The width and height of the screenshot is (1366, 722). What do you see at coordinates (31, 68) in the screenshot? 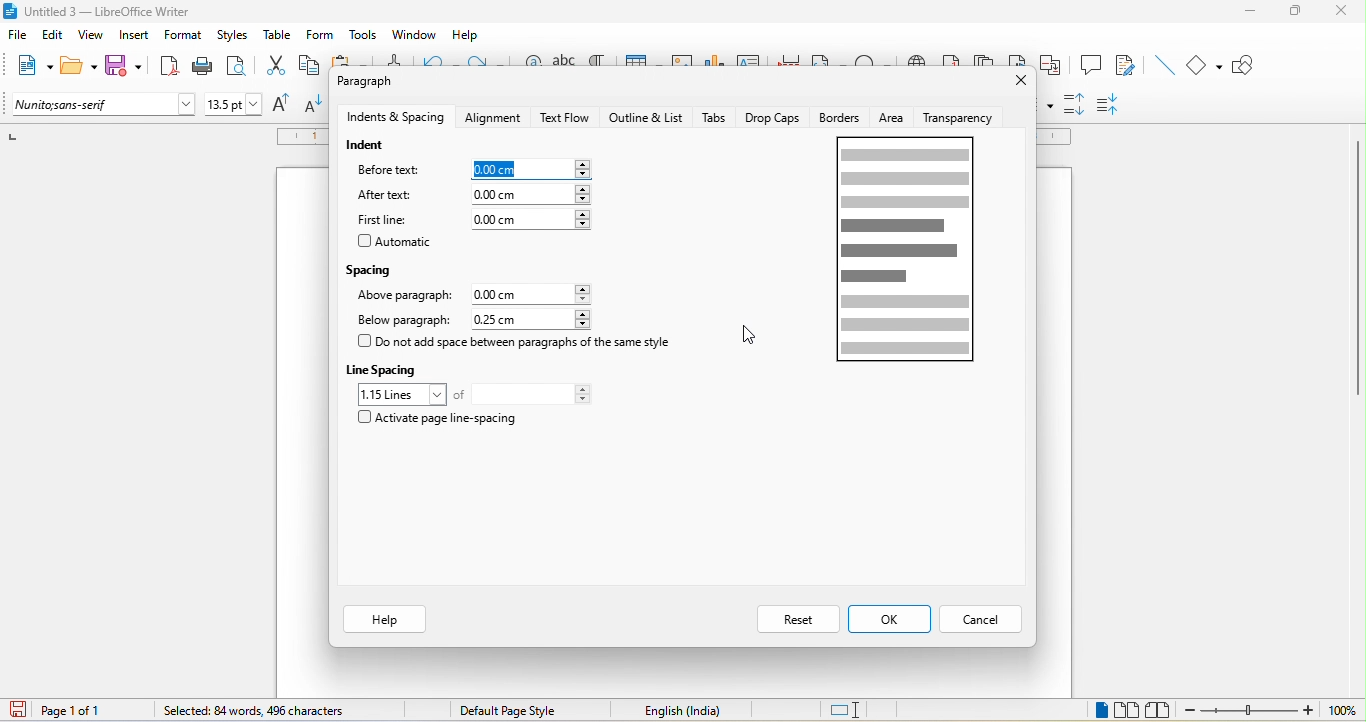
I see `new` at bounding box center [31, 68].